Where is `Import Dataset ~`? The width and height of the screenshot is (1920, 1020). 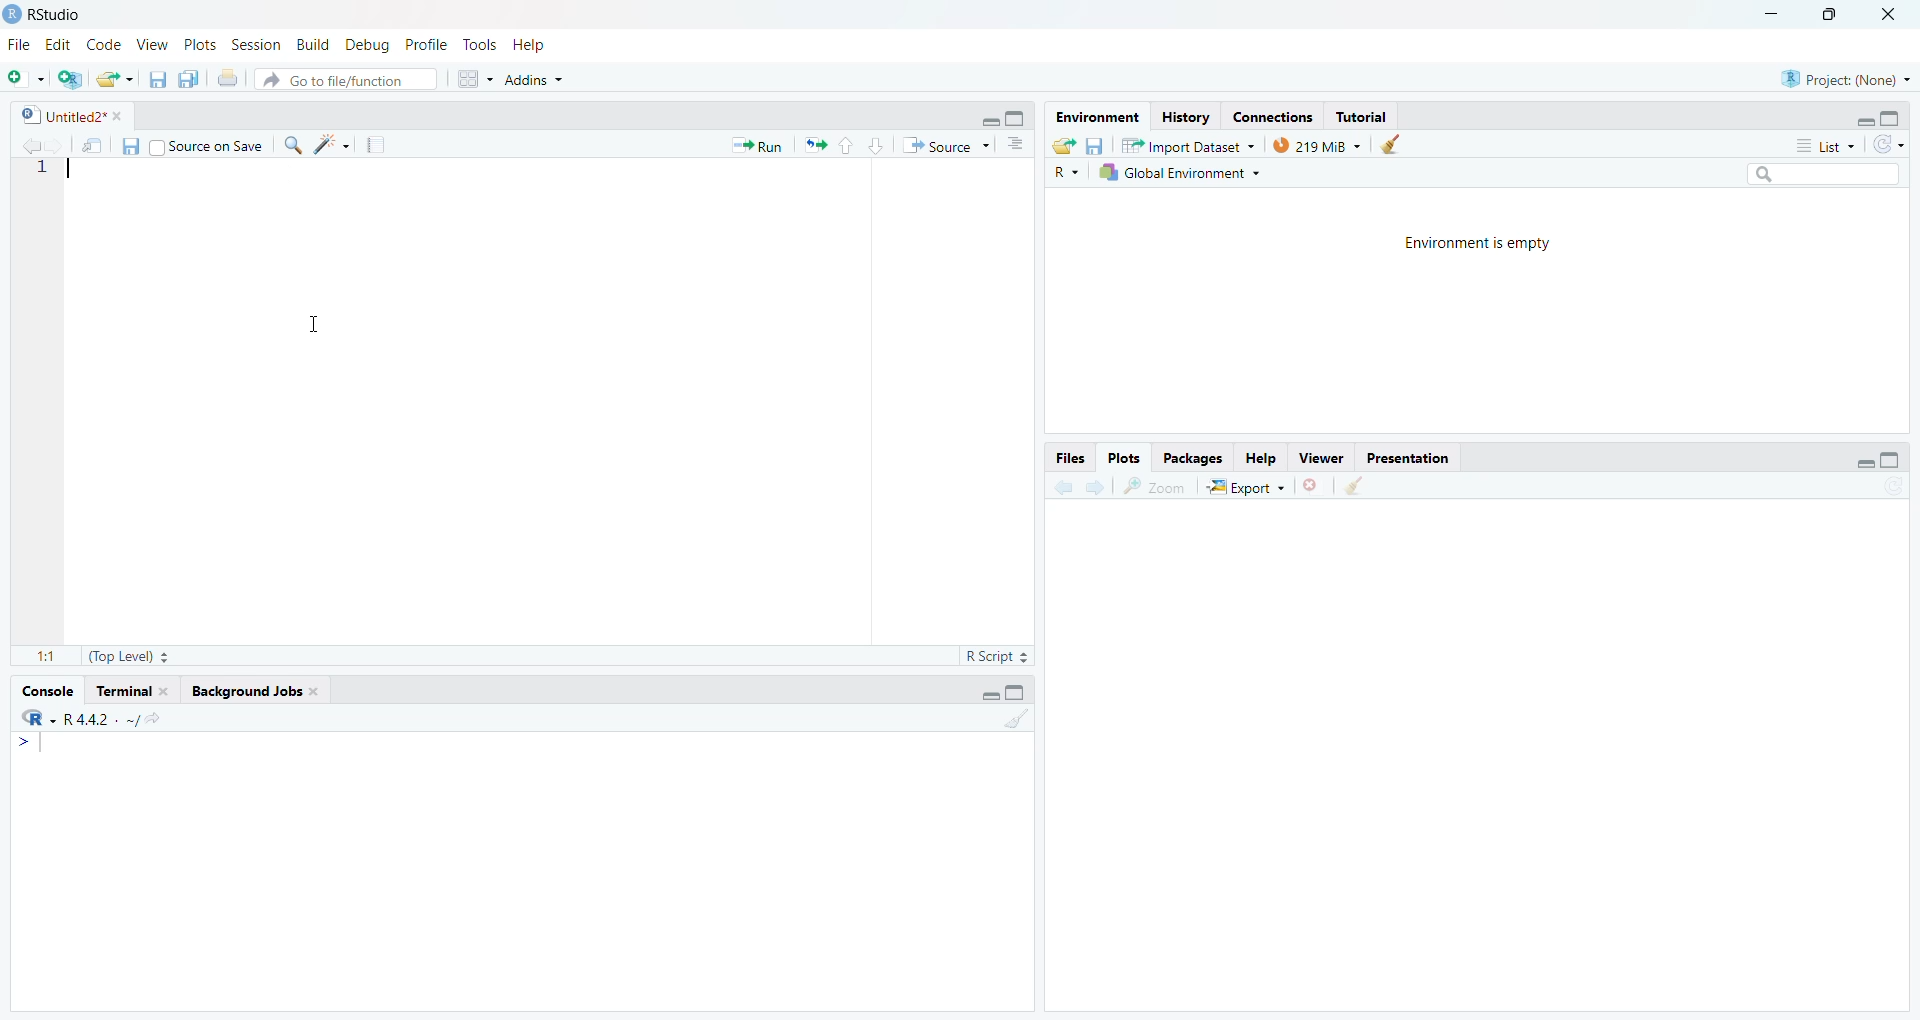 Import Dataset ~ is located at coordinates (1188, 145).